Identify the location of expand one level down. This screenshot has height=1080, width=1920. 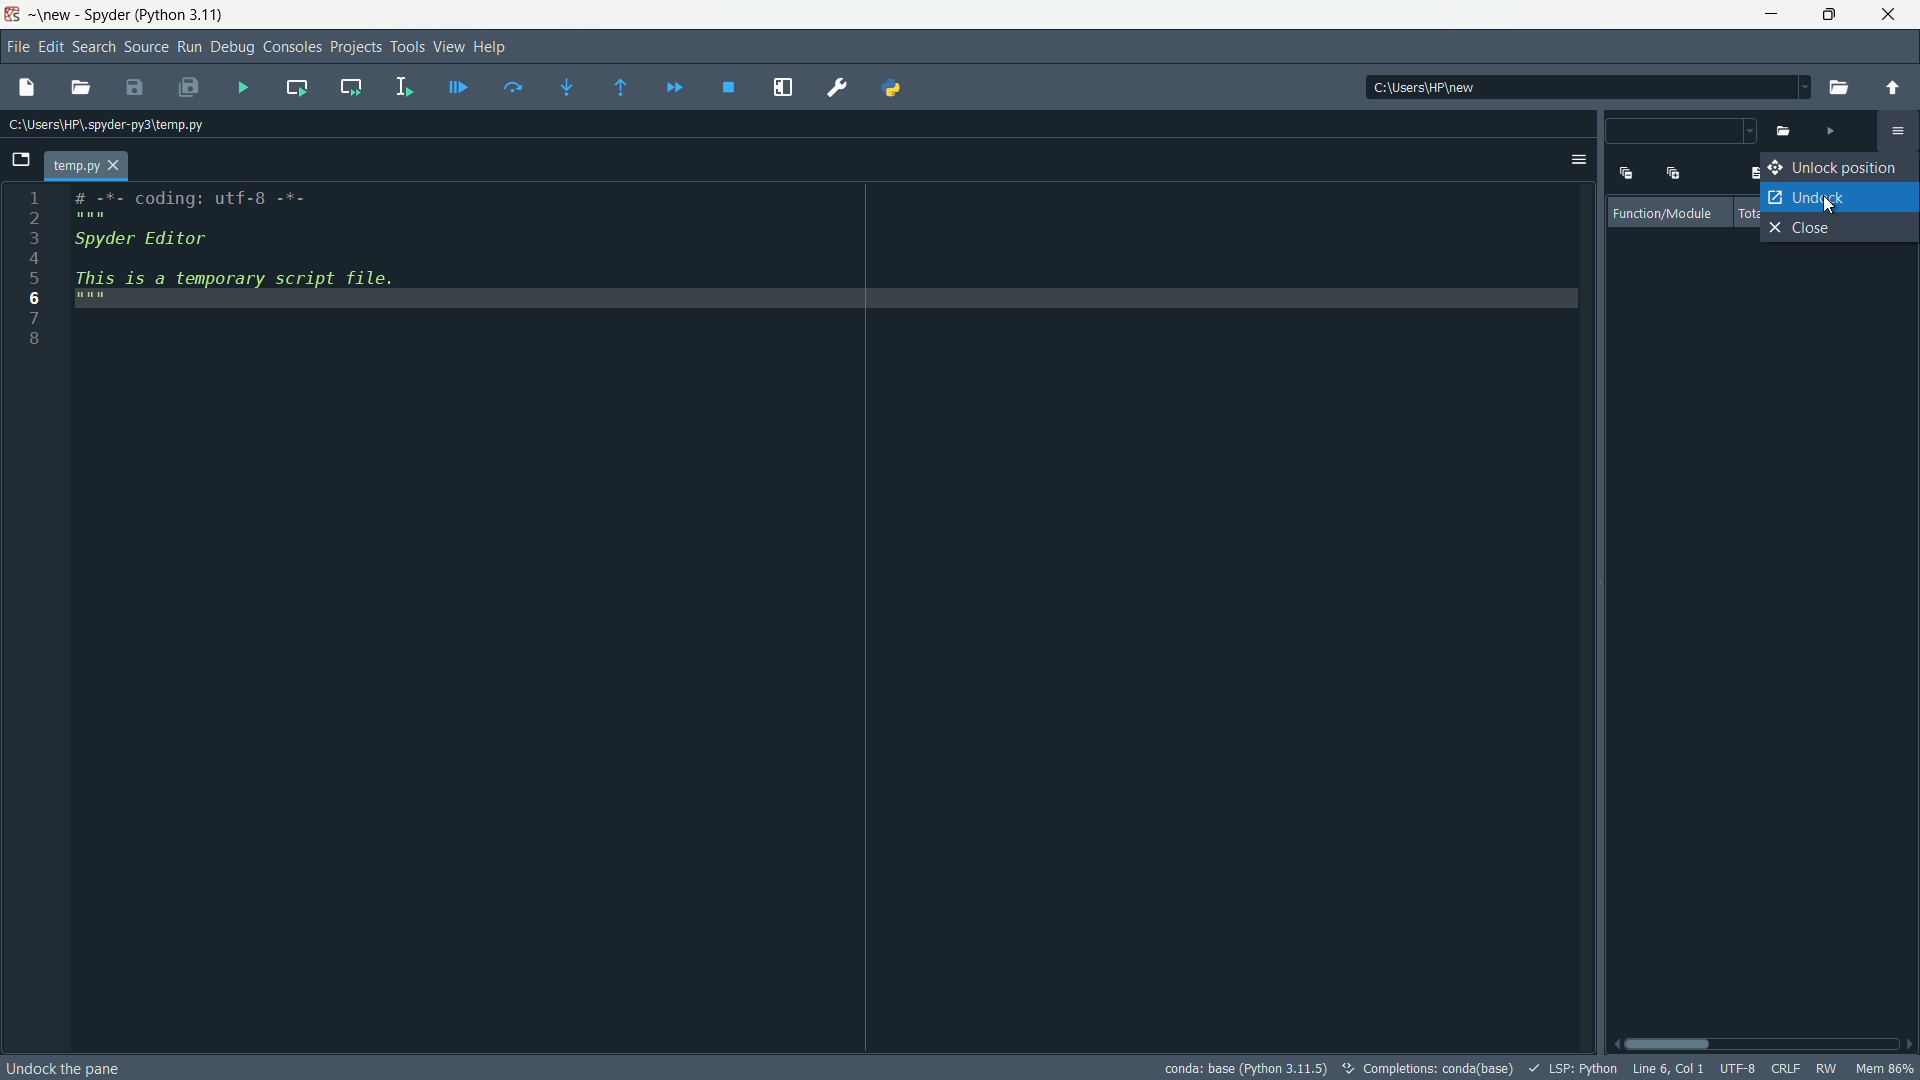
(1672, 173).